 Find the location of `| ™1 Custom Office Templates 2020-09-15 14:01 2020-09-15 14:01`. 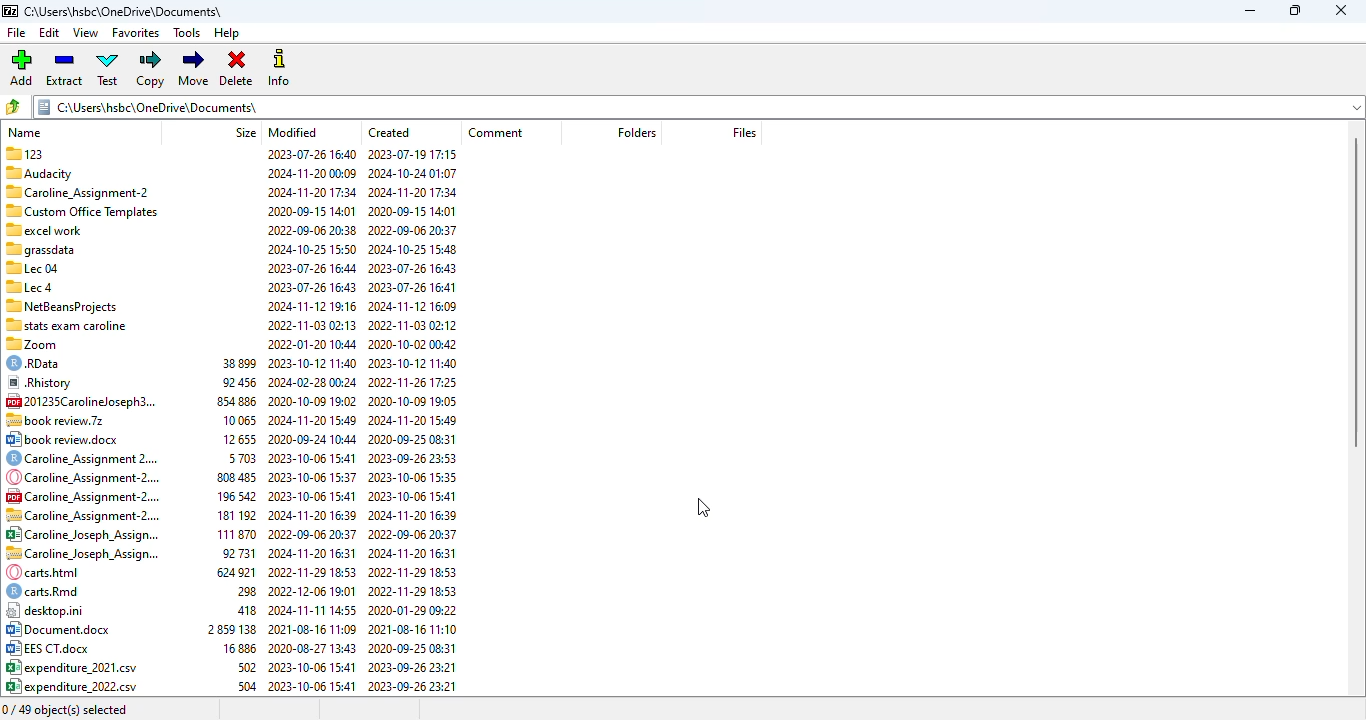

| ™1 Custom Office Templates 2020-09-15 14:01 2020-09-15 14:01 is located at coordinates (228, 191).